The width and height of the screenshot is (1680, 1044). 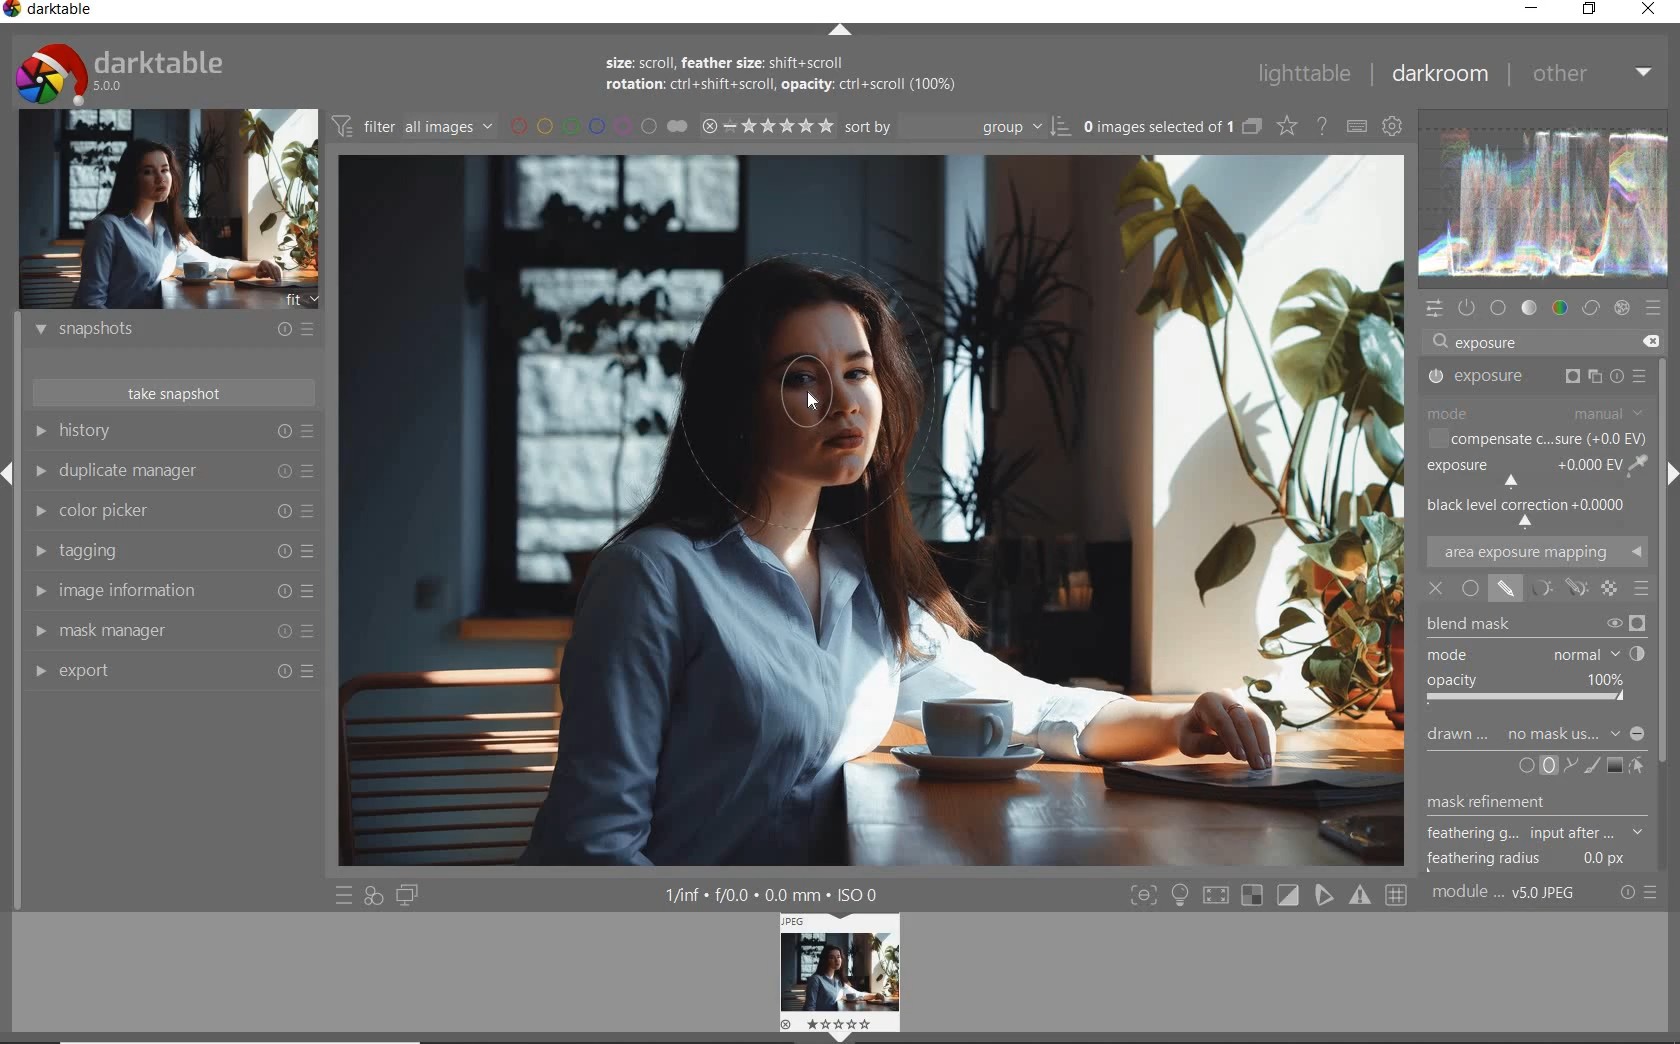 What do you see at coordinates (1468, 307) in the screenshot?
I see `show only active module` at bounding box center [1468, 307].